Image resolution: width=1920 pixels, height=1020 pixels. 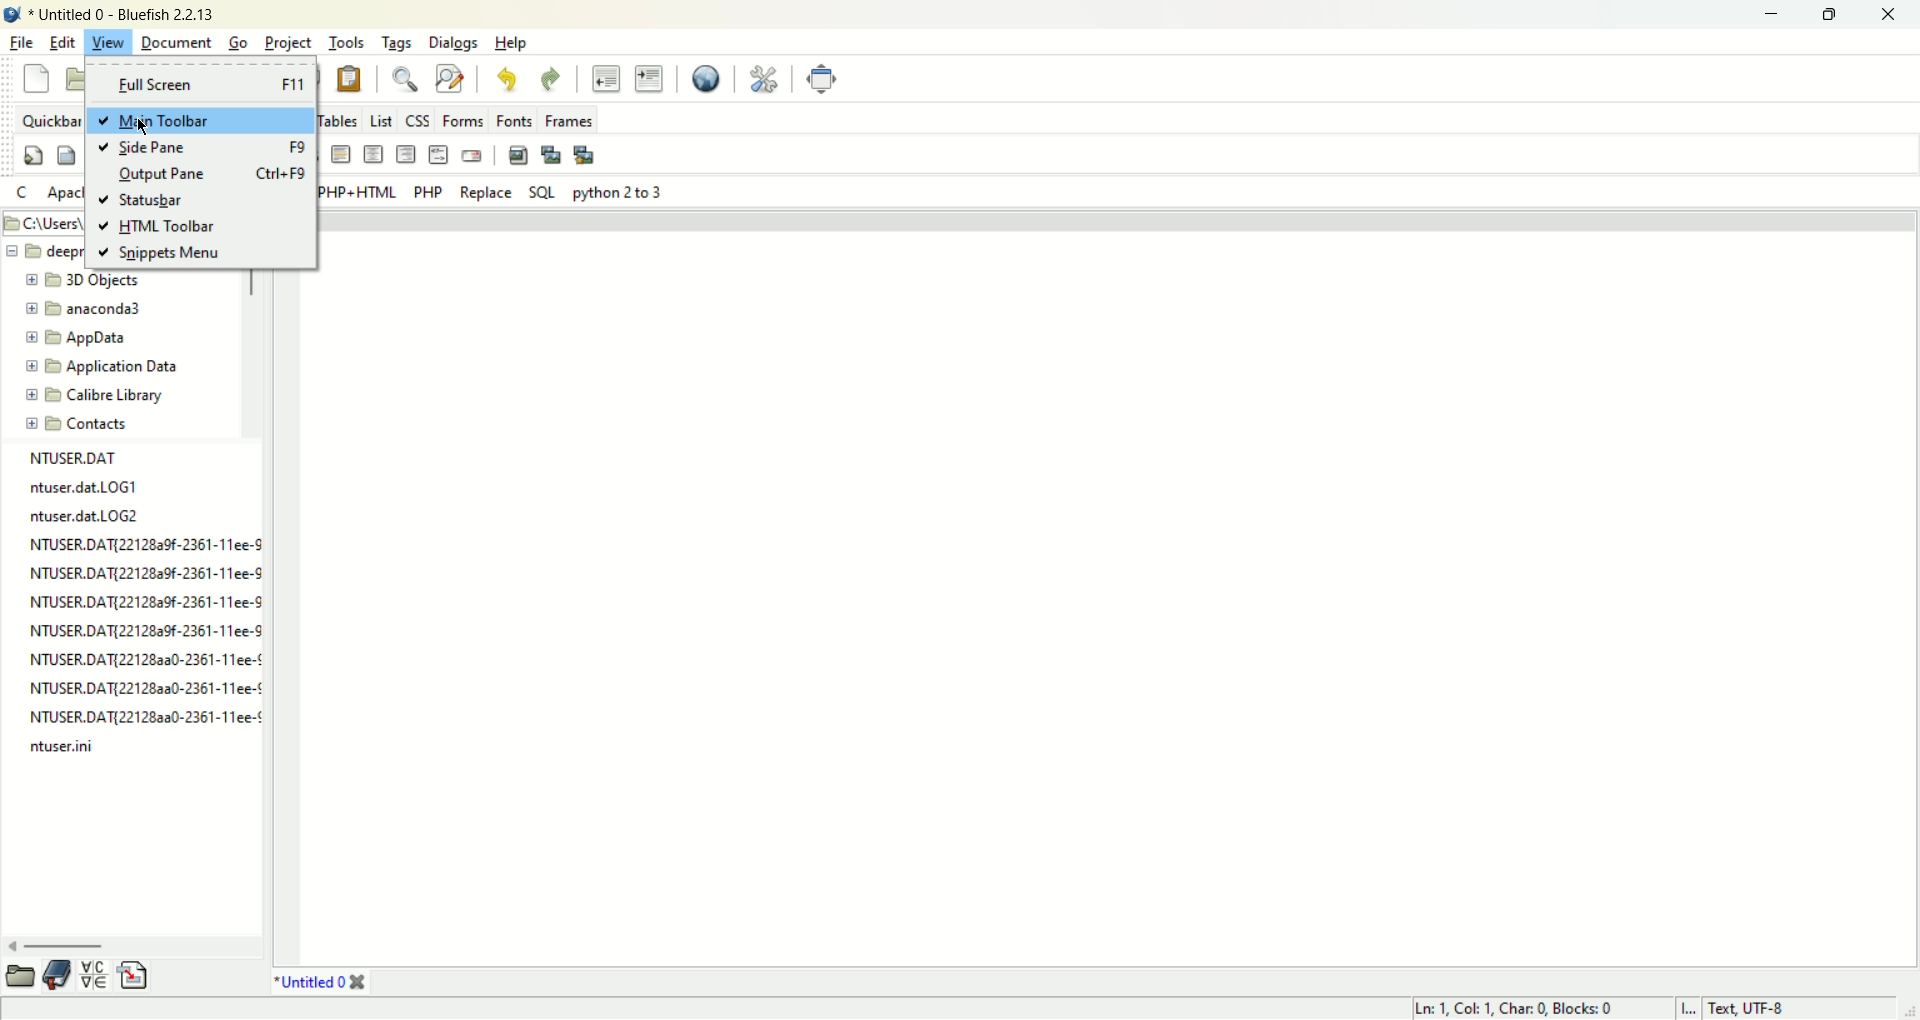 What do you see at coordinates (508, 77) in the screenshot?
I see `undo` at bounding box center [508, 77].